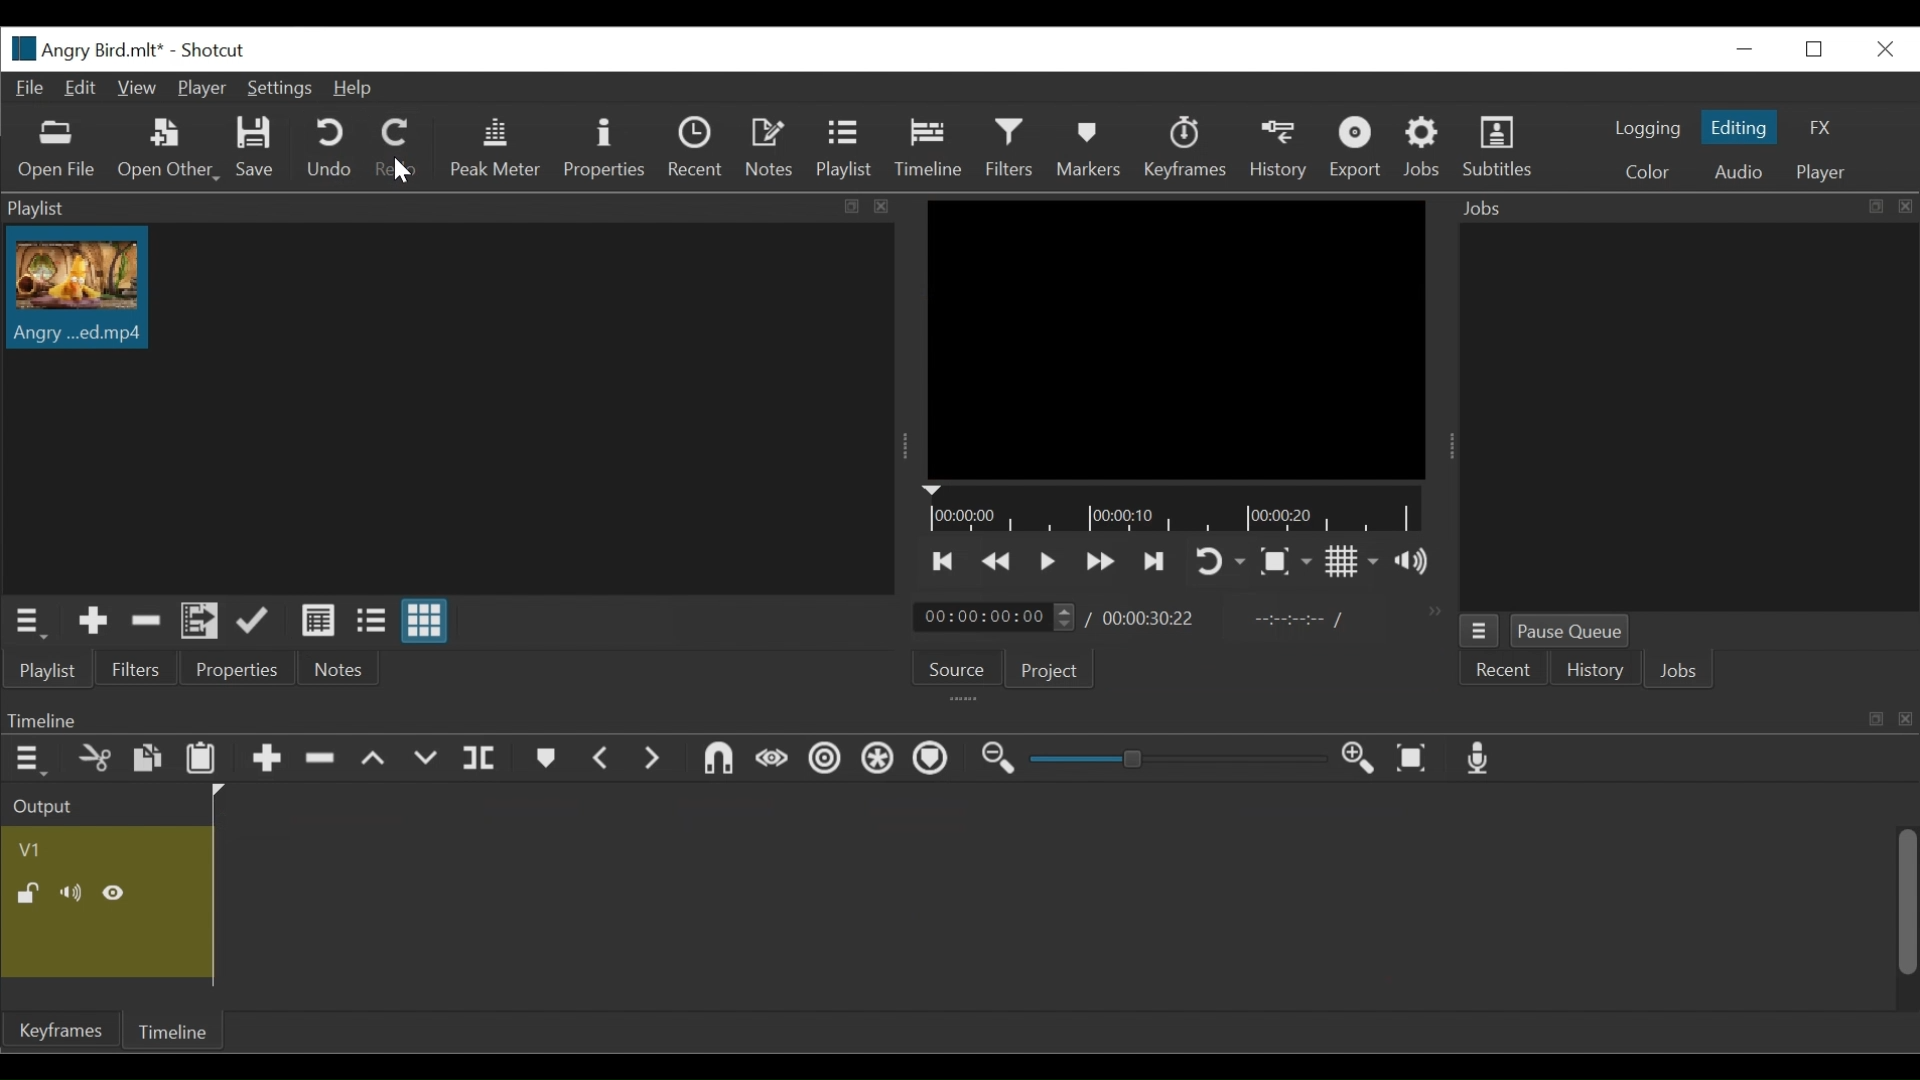 This screenshot has height=1080, width=1920. What do you see at coordinates (1101, 562) in the screenshot?
I see `Play quickly forward` at bounding box center [1101, 562].